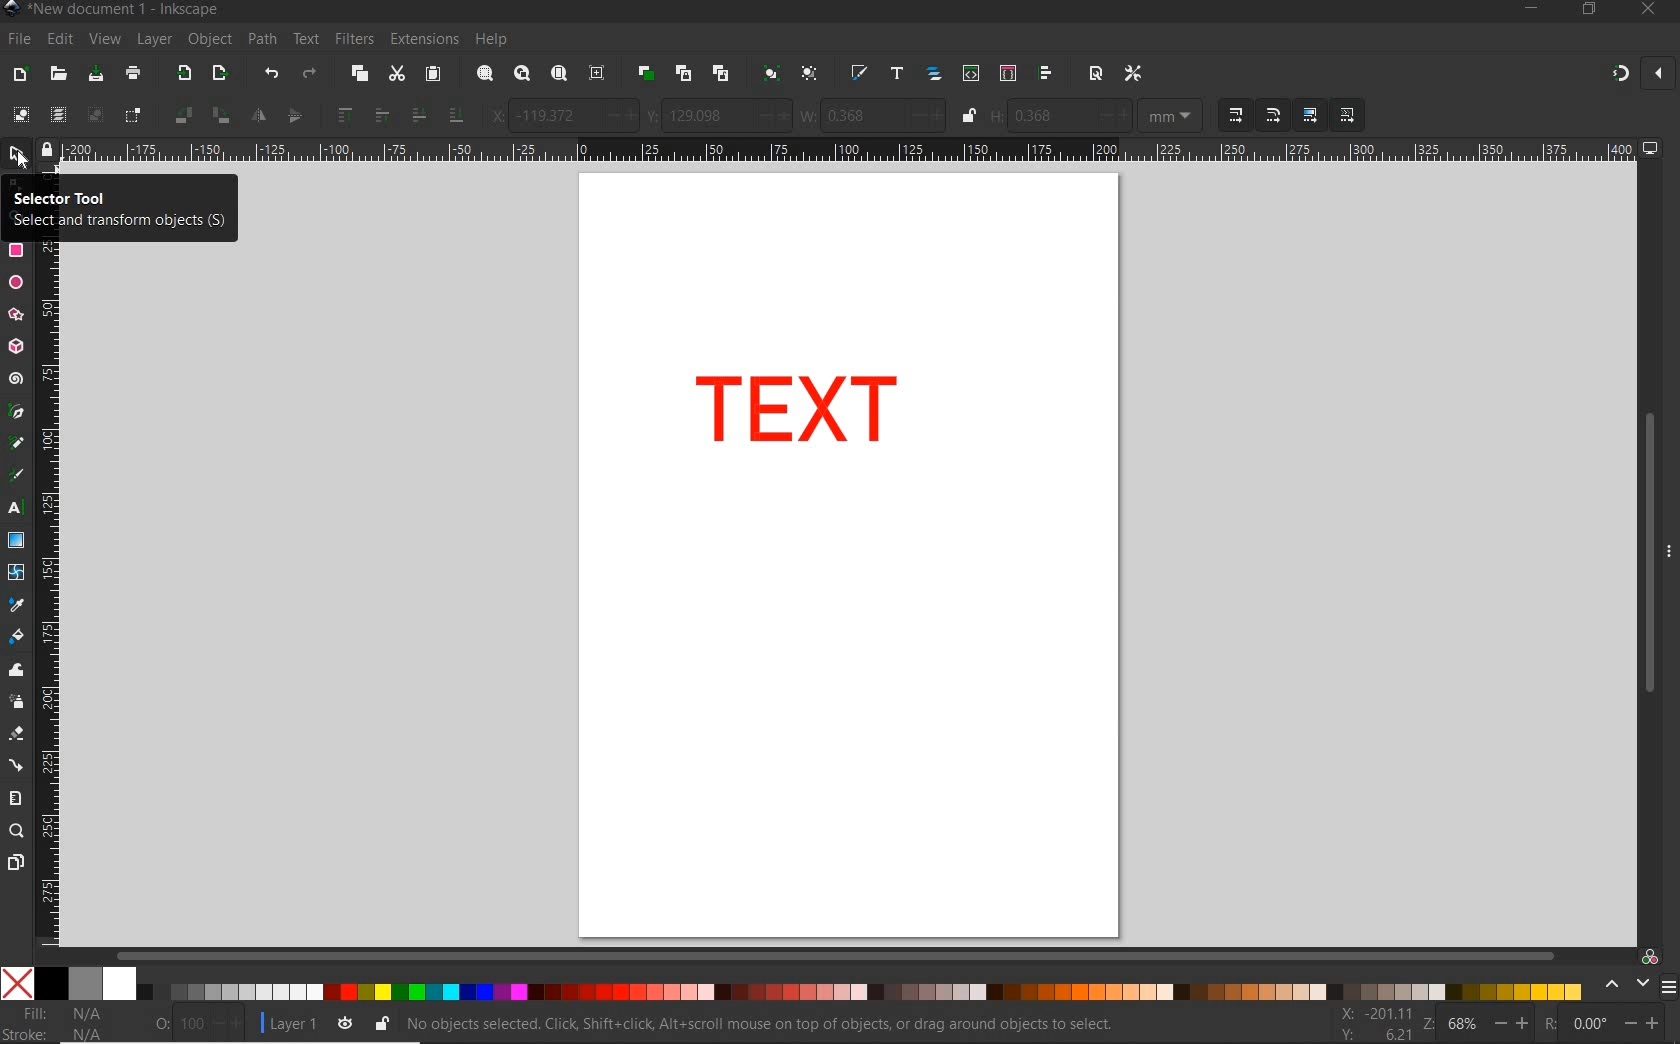 This screenshot has width=1680, height=1044. What do you see at coordinates (93, 114) in the screenshot?
I see `DESELECT` at bounding box center [93, 114].